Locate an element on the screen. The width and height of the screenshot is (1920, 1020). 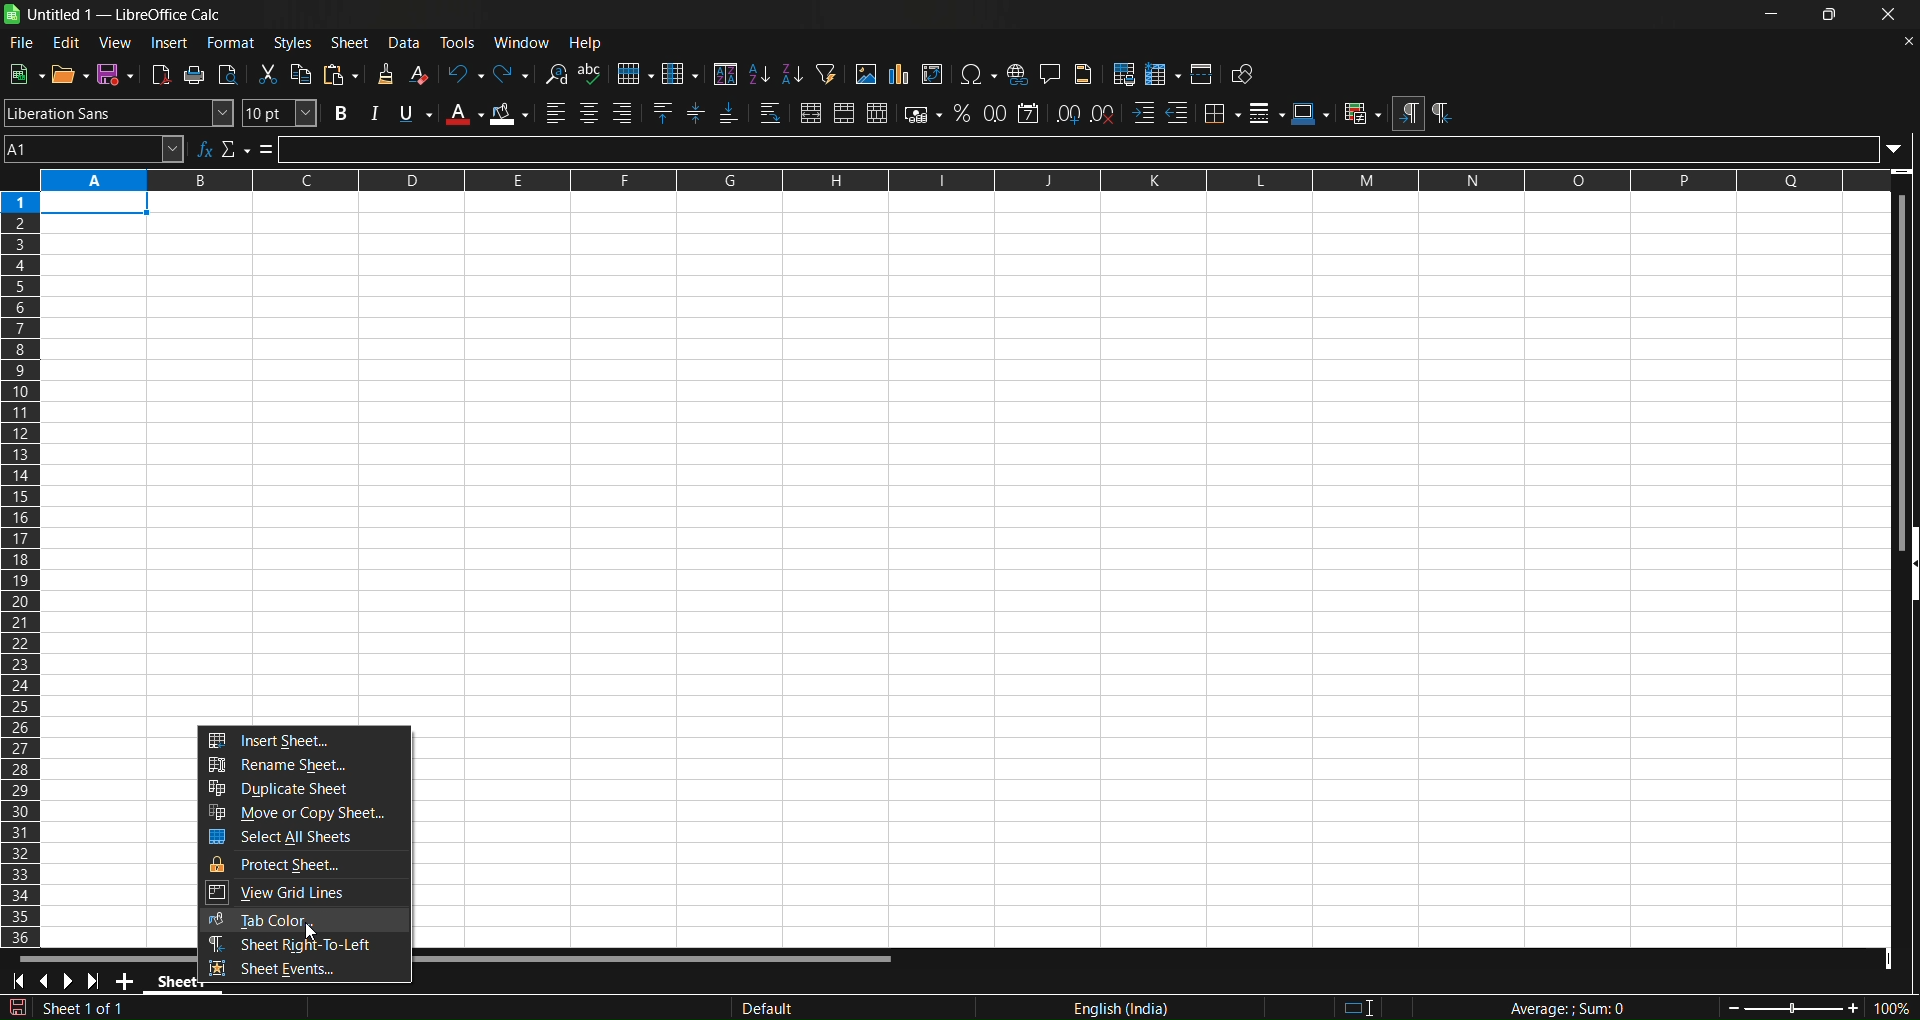
merge and center or unmerge cells depending on the current toggle state. is located at coordinates (811, 115).